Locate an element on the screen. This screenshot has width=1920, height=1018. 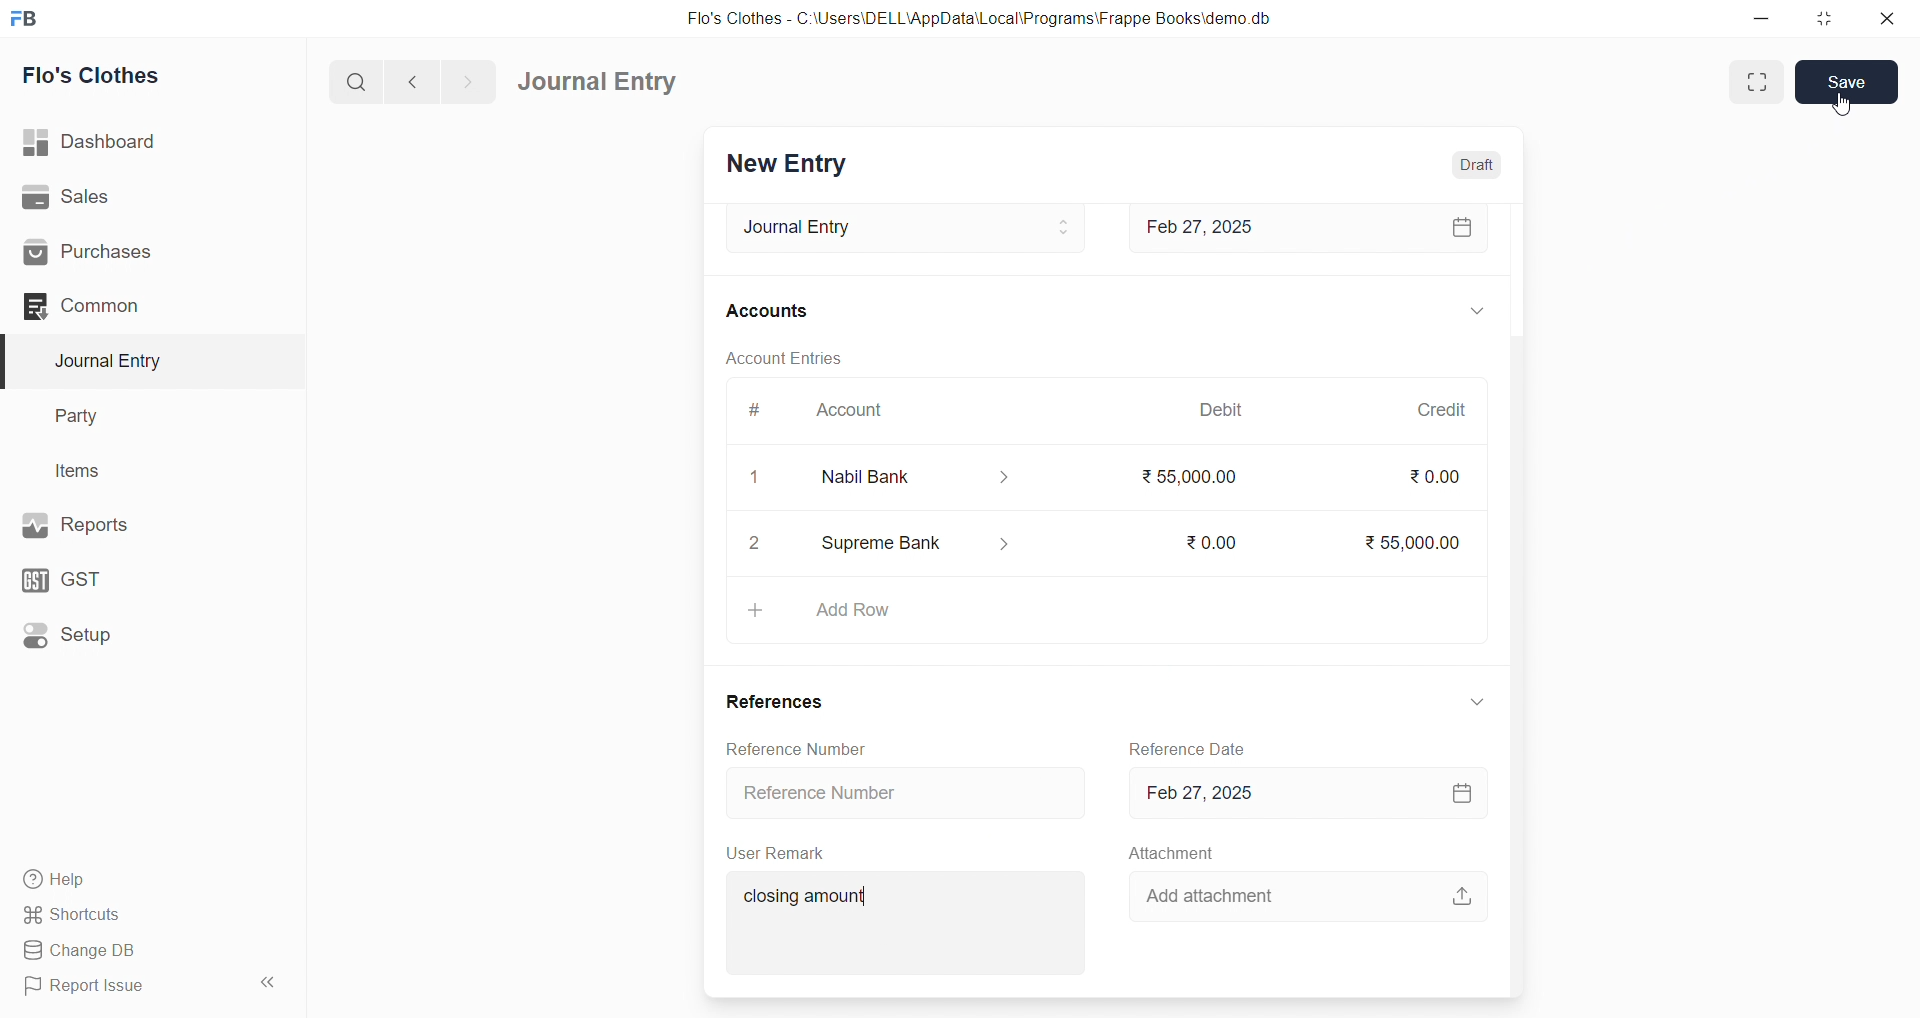
₹0.00 is located at coordinates (1430, 476).